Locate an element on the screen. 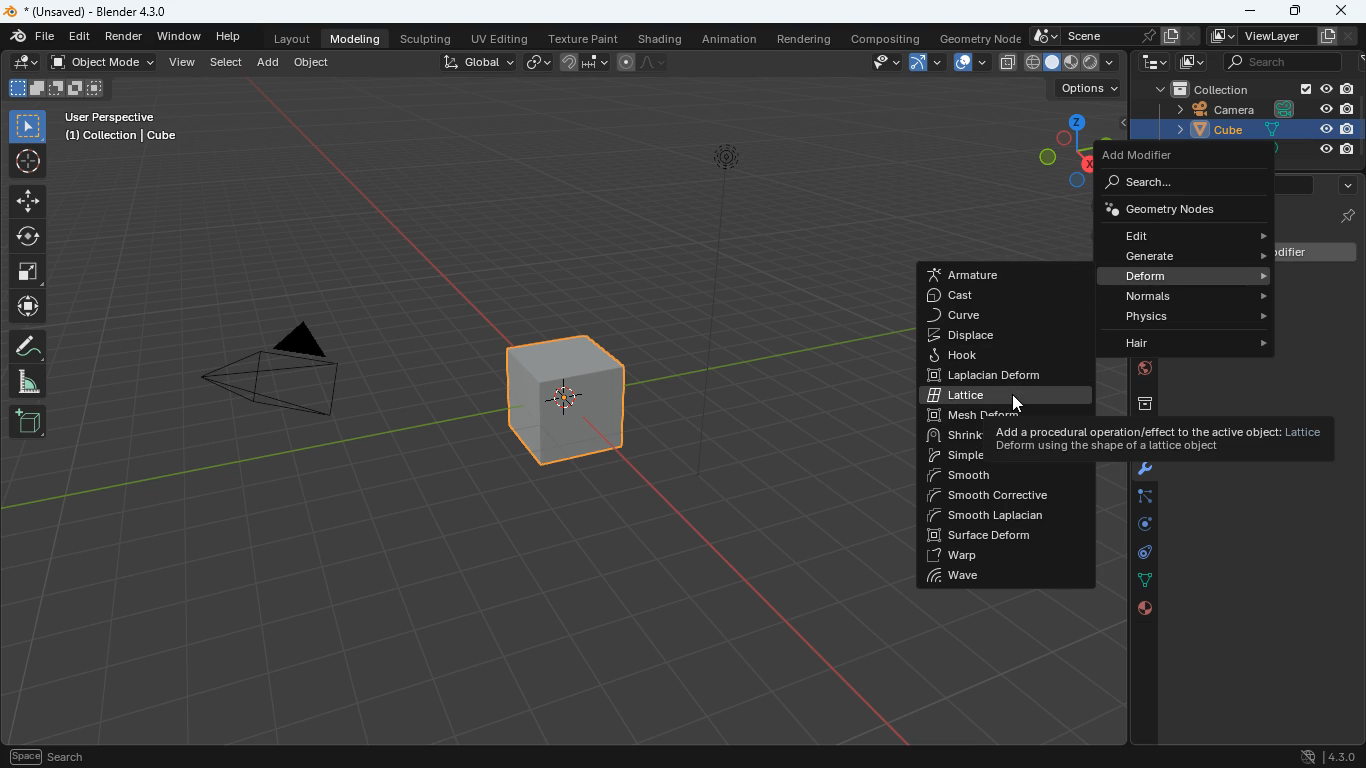 This screenshot has height=768, width=1366. join is located at coordinates (585, 61).